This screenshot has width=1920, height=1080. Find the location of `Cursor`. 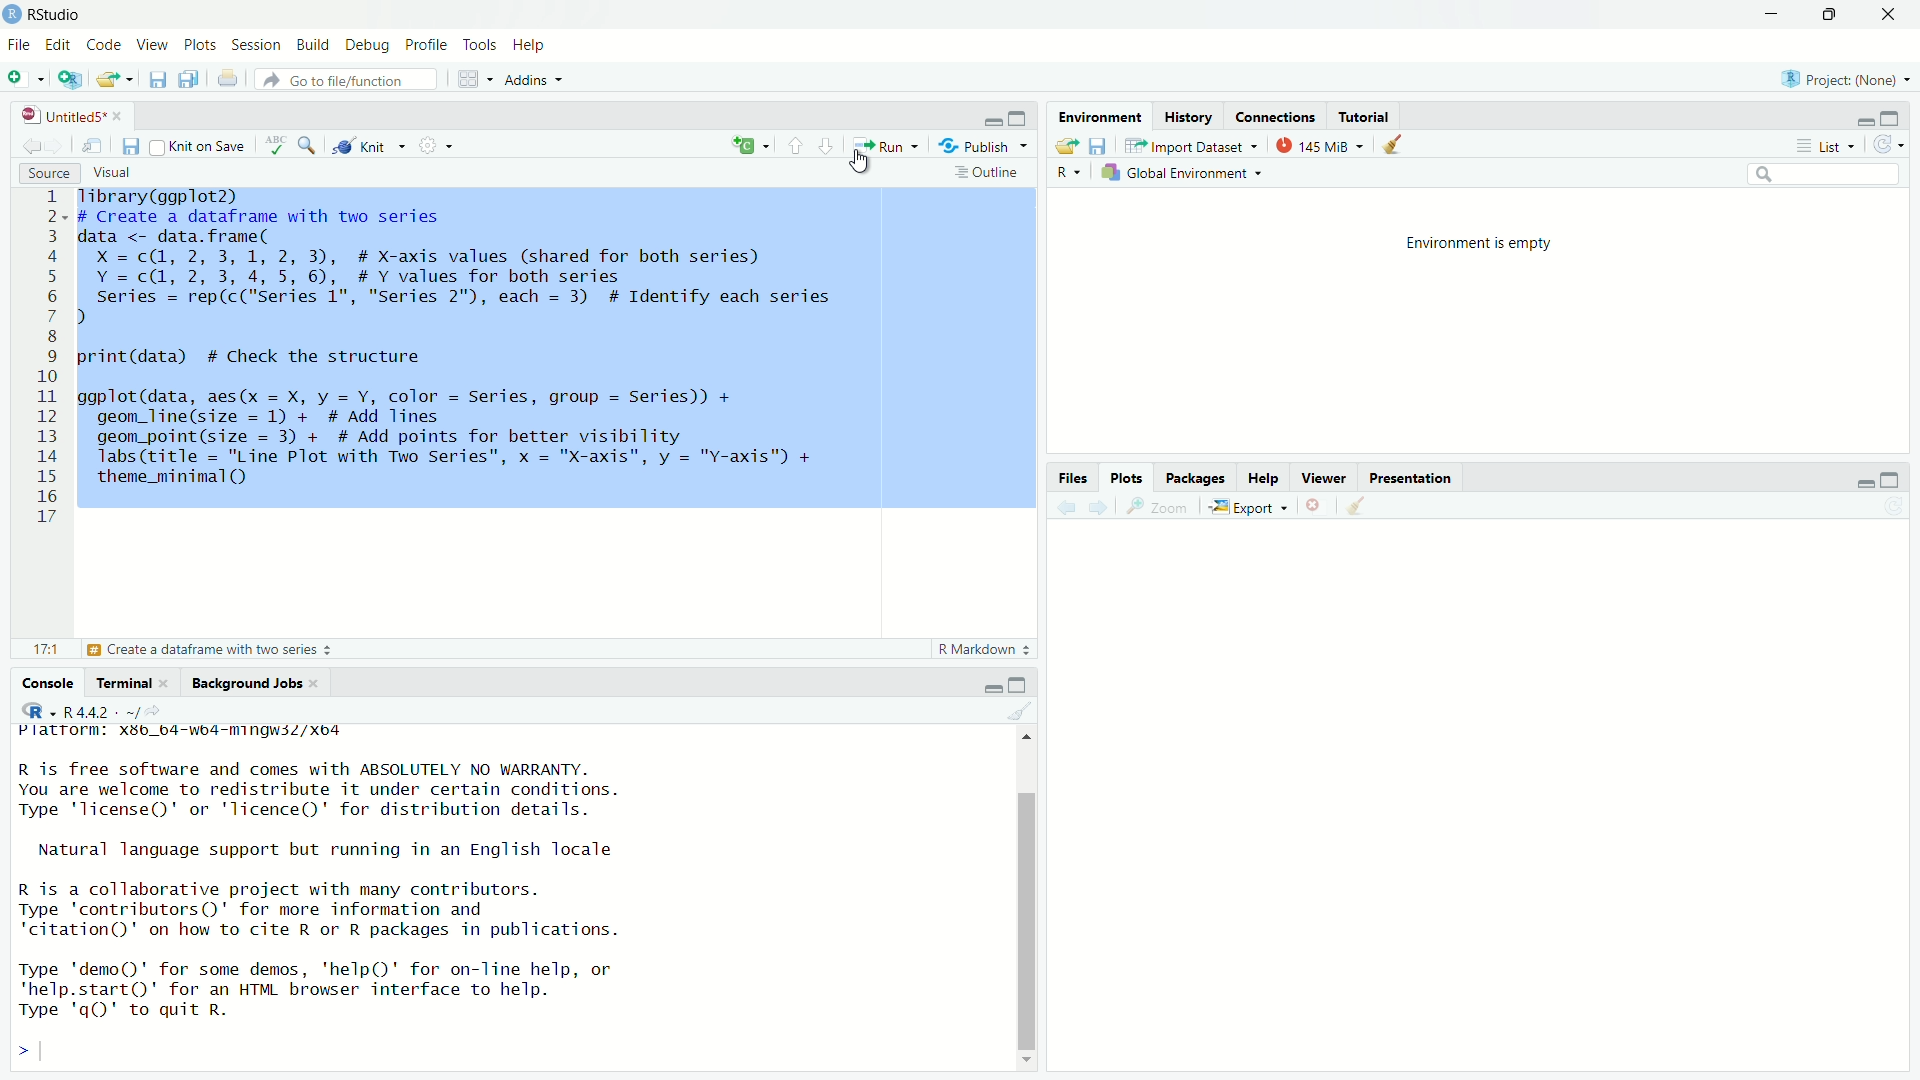

Cursor is located at coordinates (862, 164).